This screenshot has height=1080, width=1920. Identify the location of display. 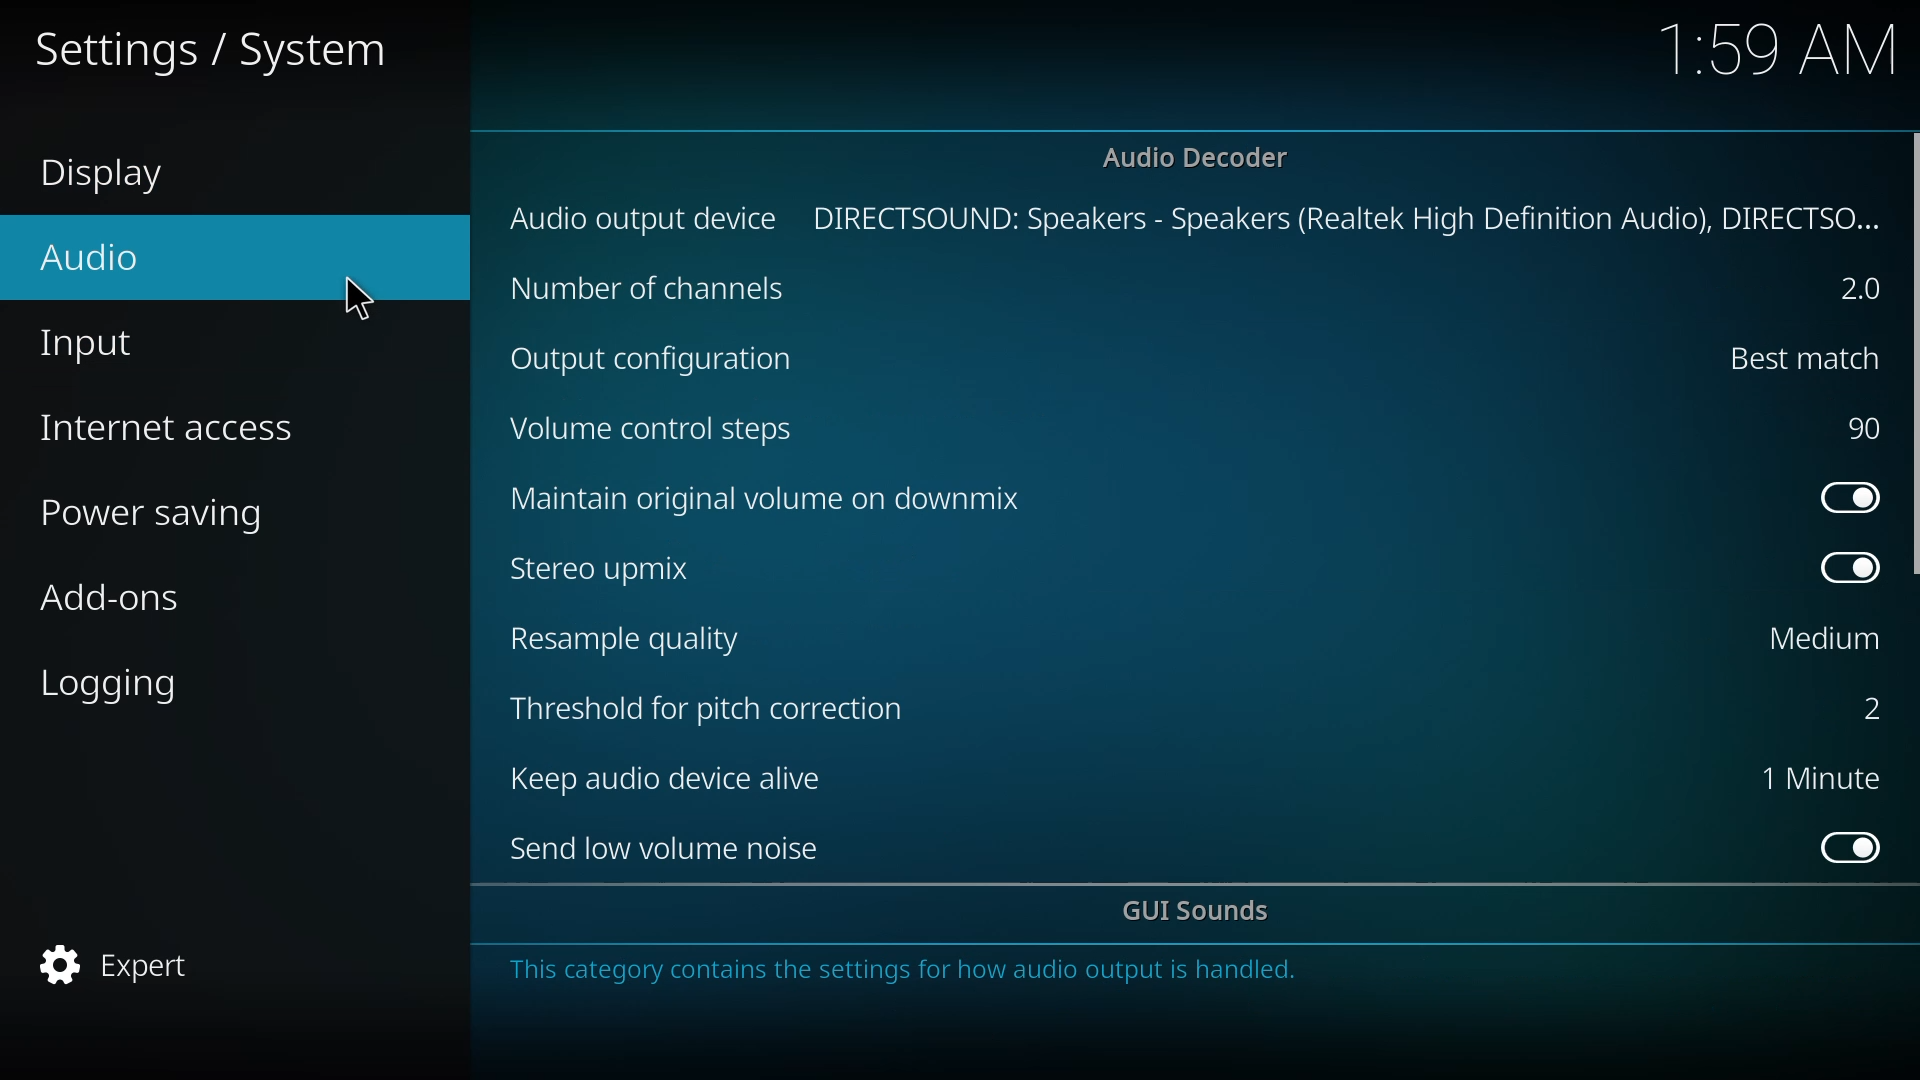
(110, 176).